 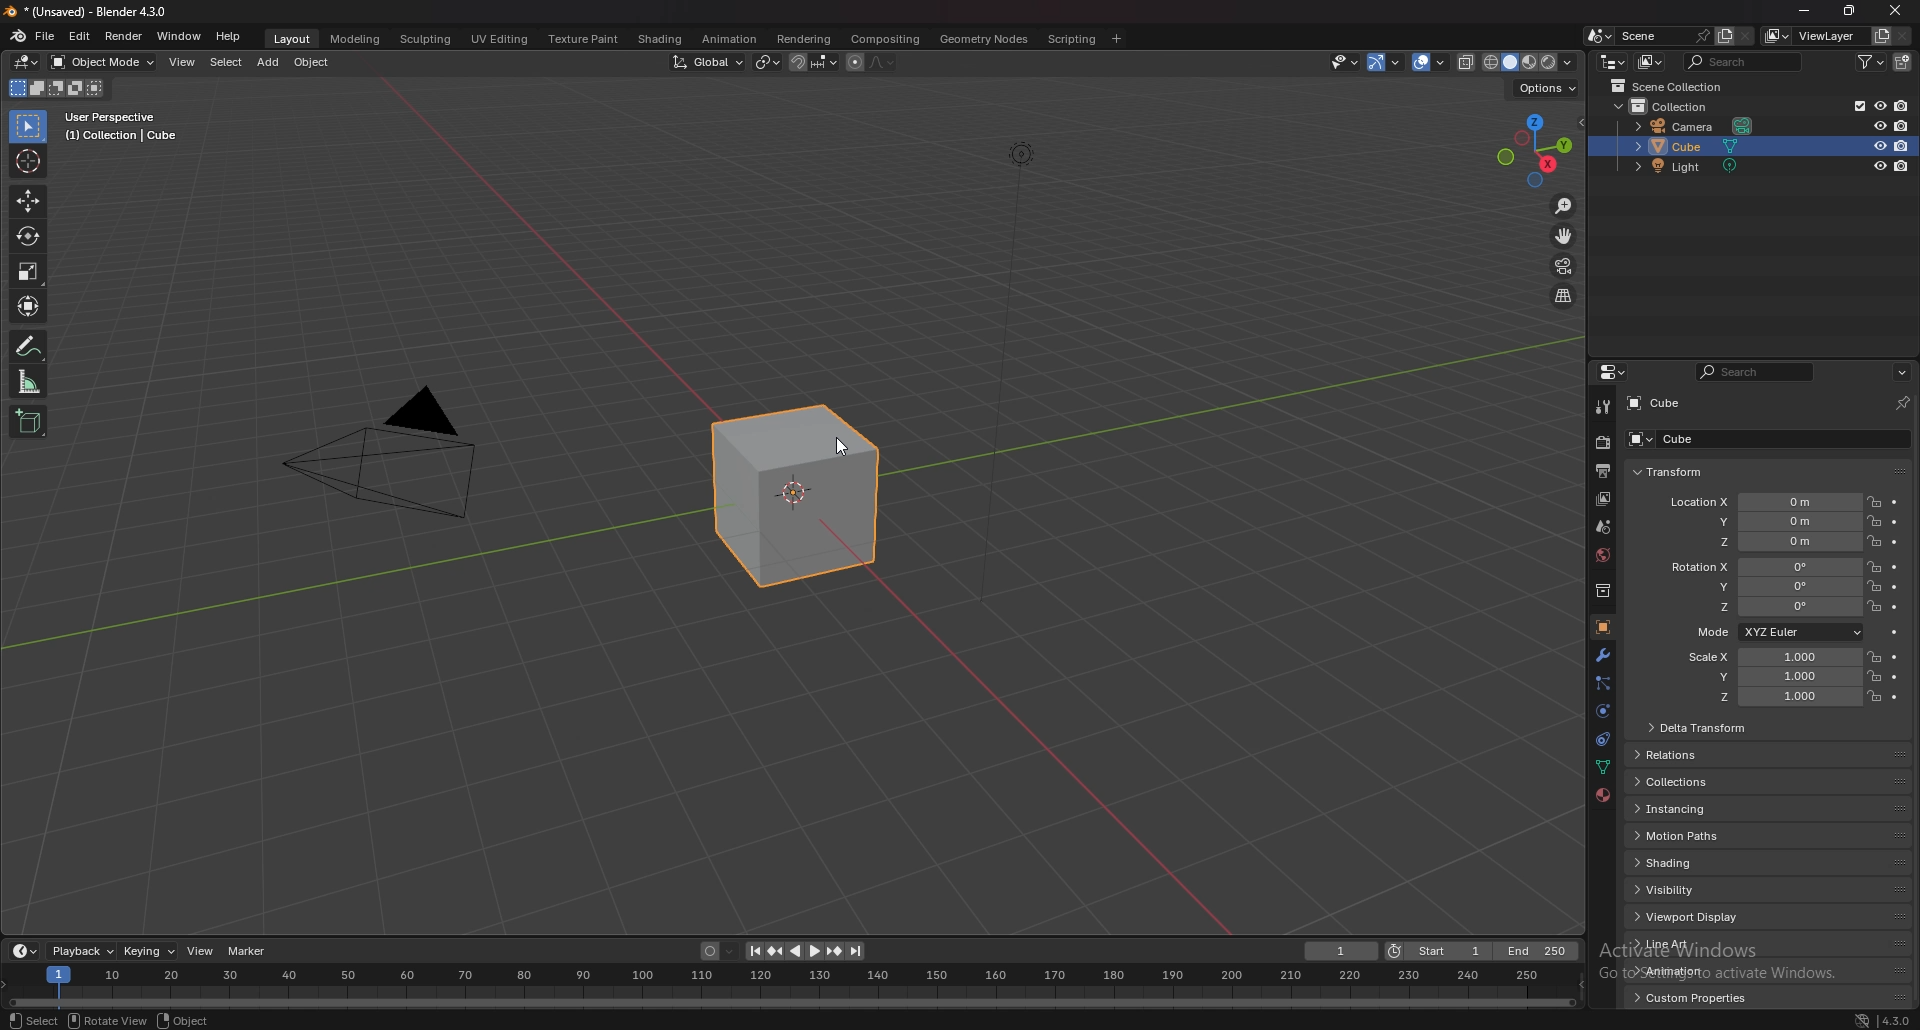 What do you see at coordinates (1681, 836) in the screenshot?
I see `motion paths` at bounding box center [1681, 836].